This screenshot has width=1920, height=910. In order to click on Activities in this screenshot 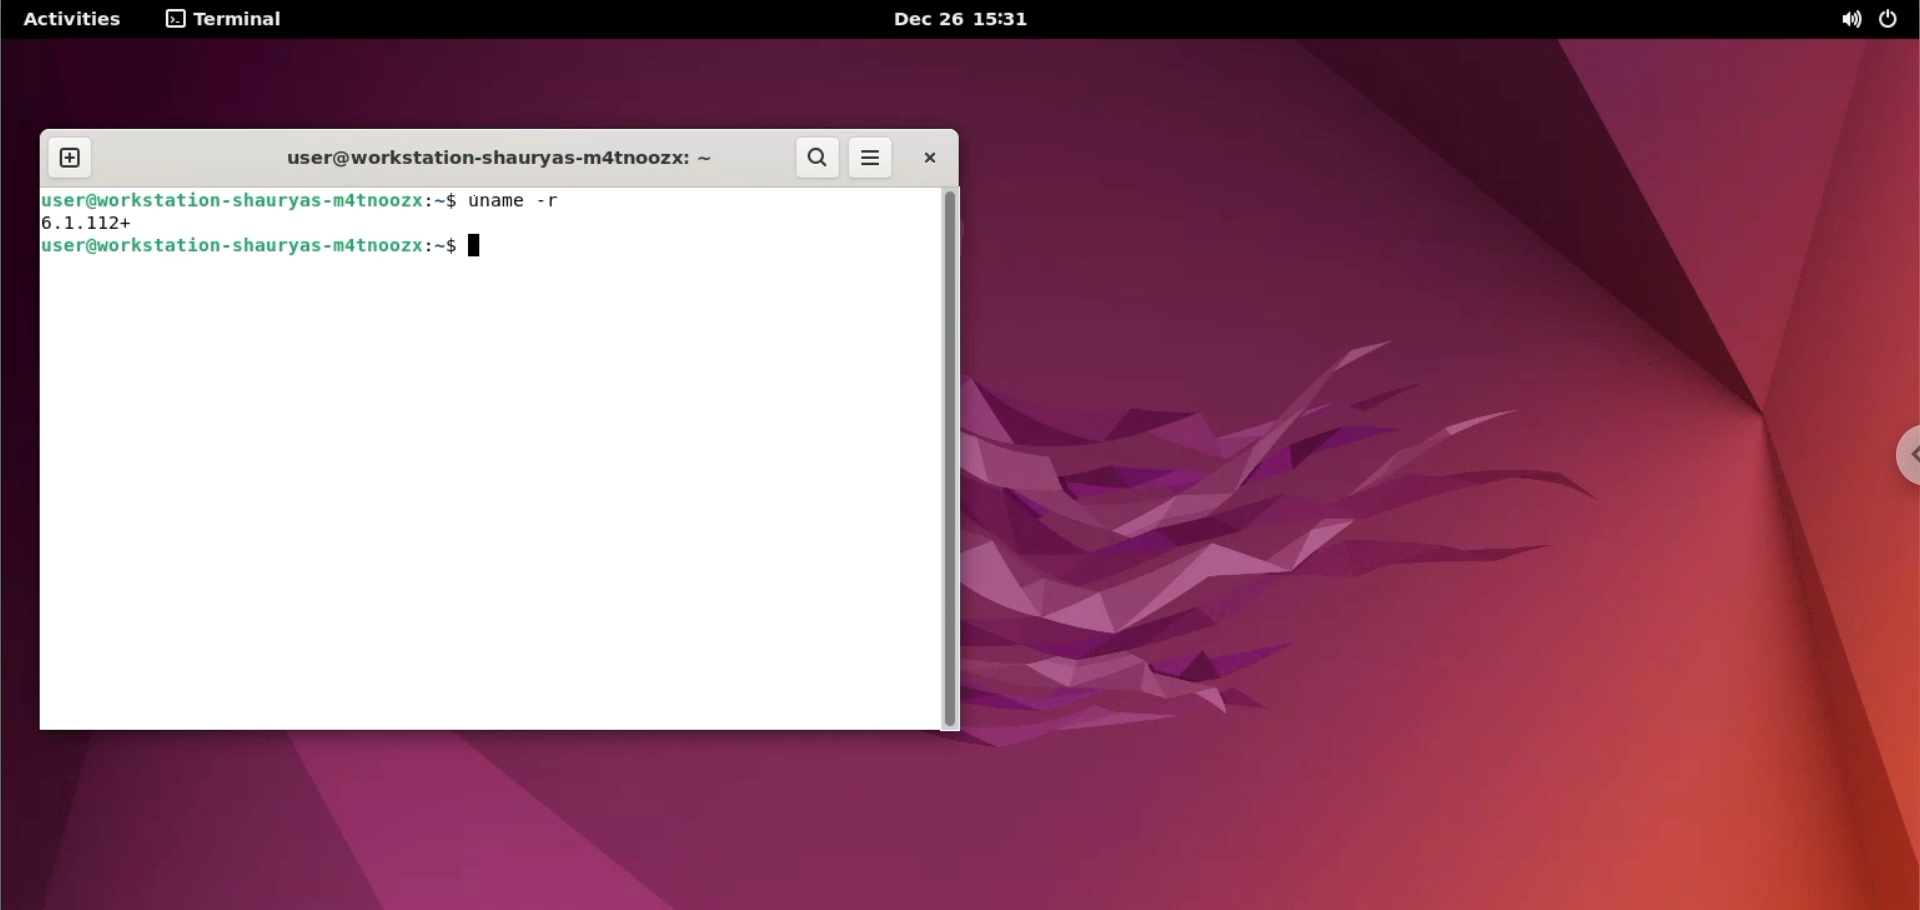, I will do `click(75, 18)`.